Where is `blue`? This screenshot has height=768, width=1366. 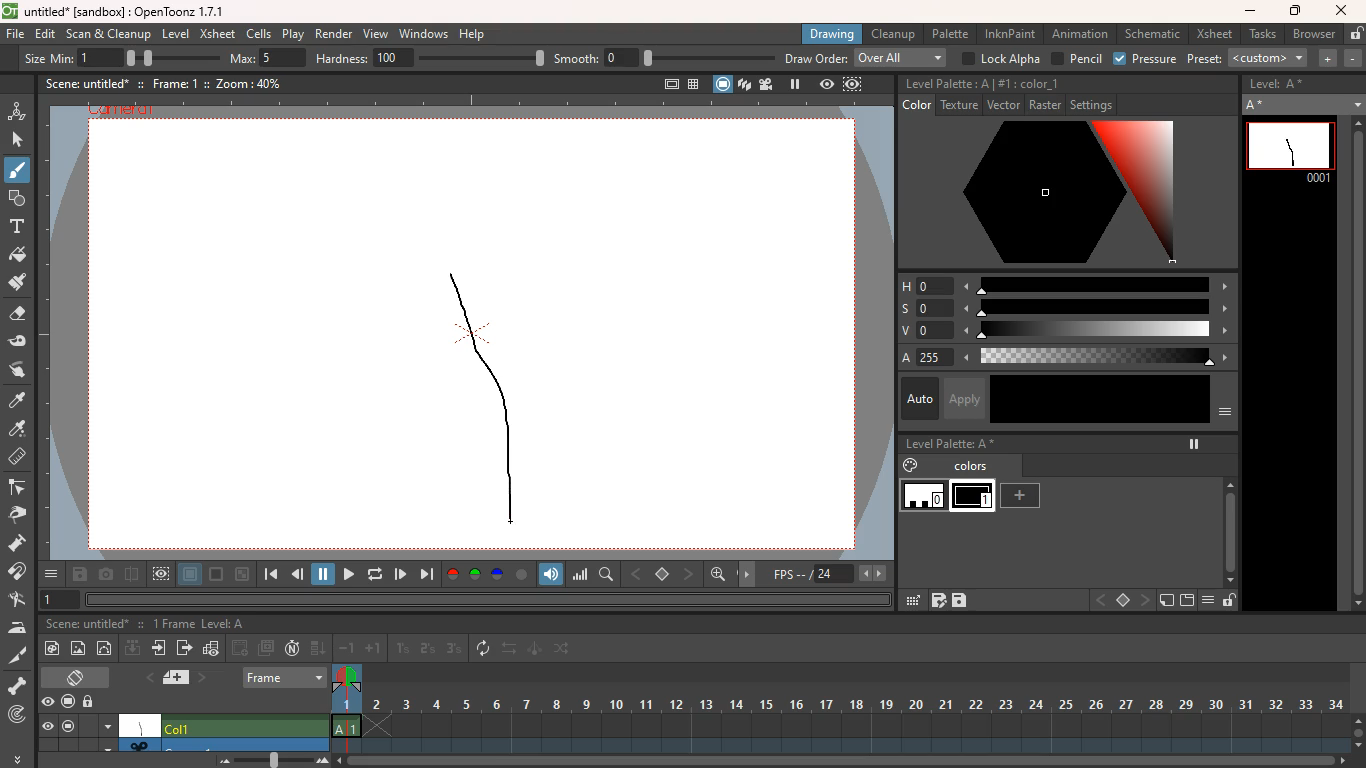
blue is located at coordinates (499, 575).